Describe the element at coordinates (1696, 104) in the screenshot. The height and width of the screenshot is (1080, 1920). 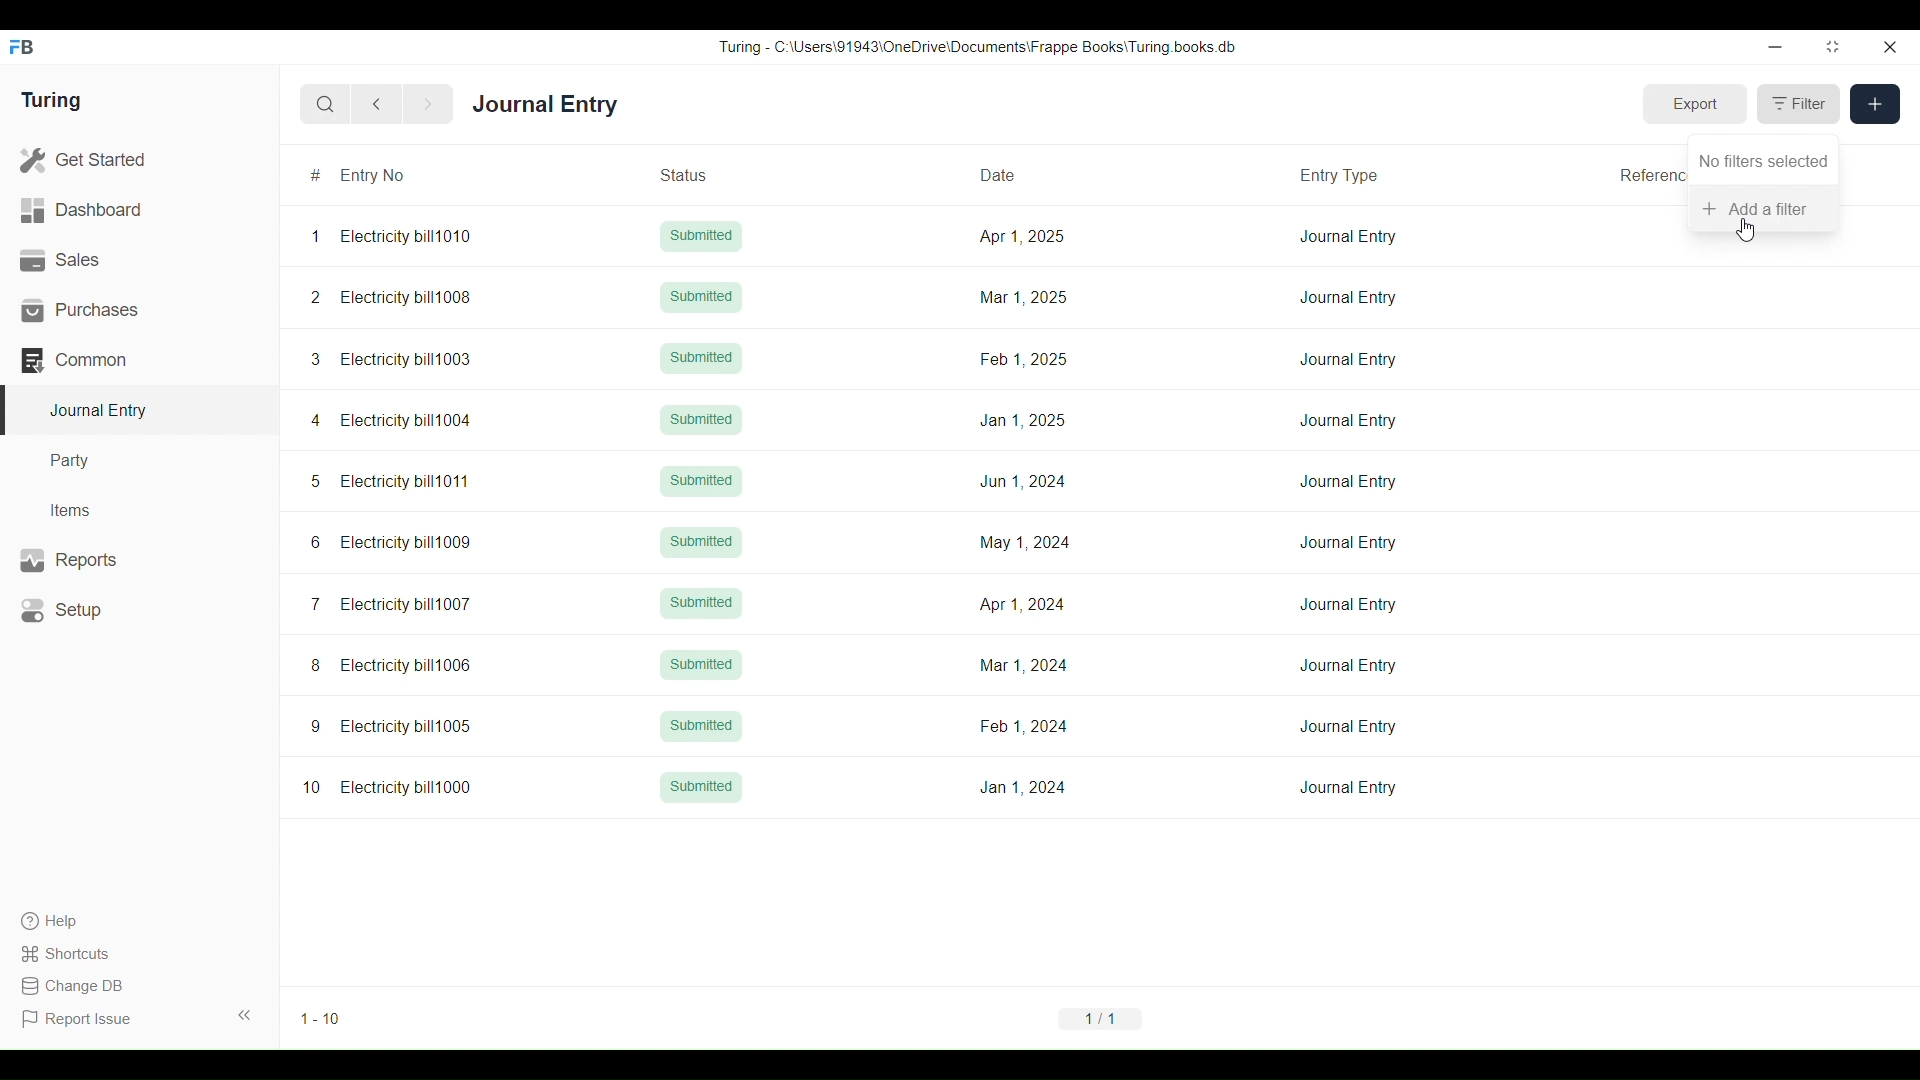
I see `Export` at that location.